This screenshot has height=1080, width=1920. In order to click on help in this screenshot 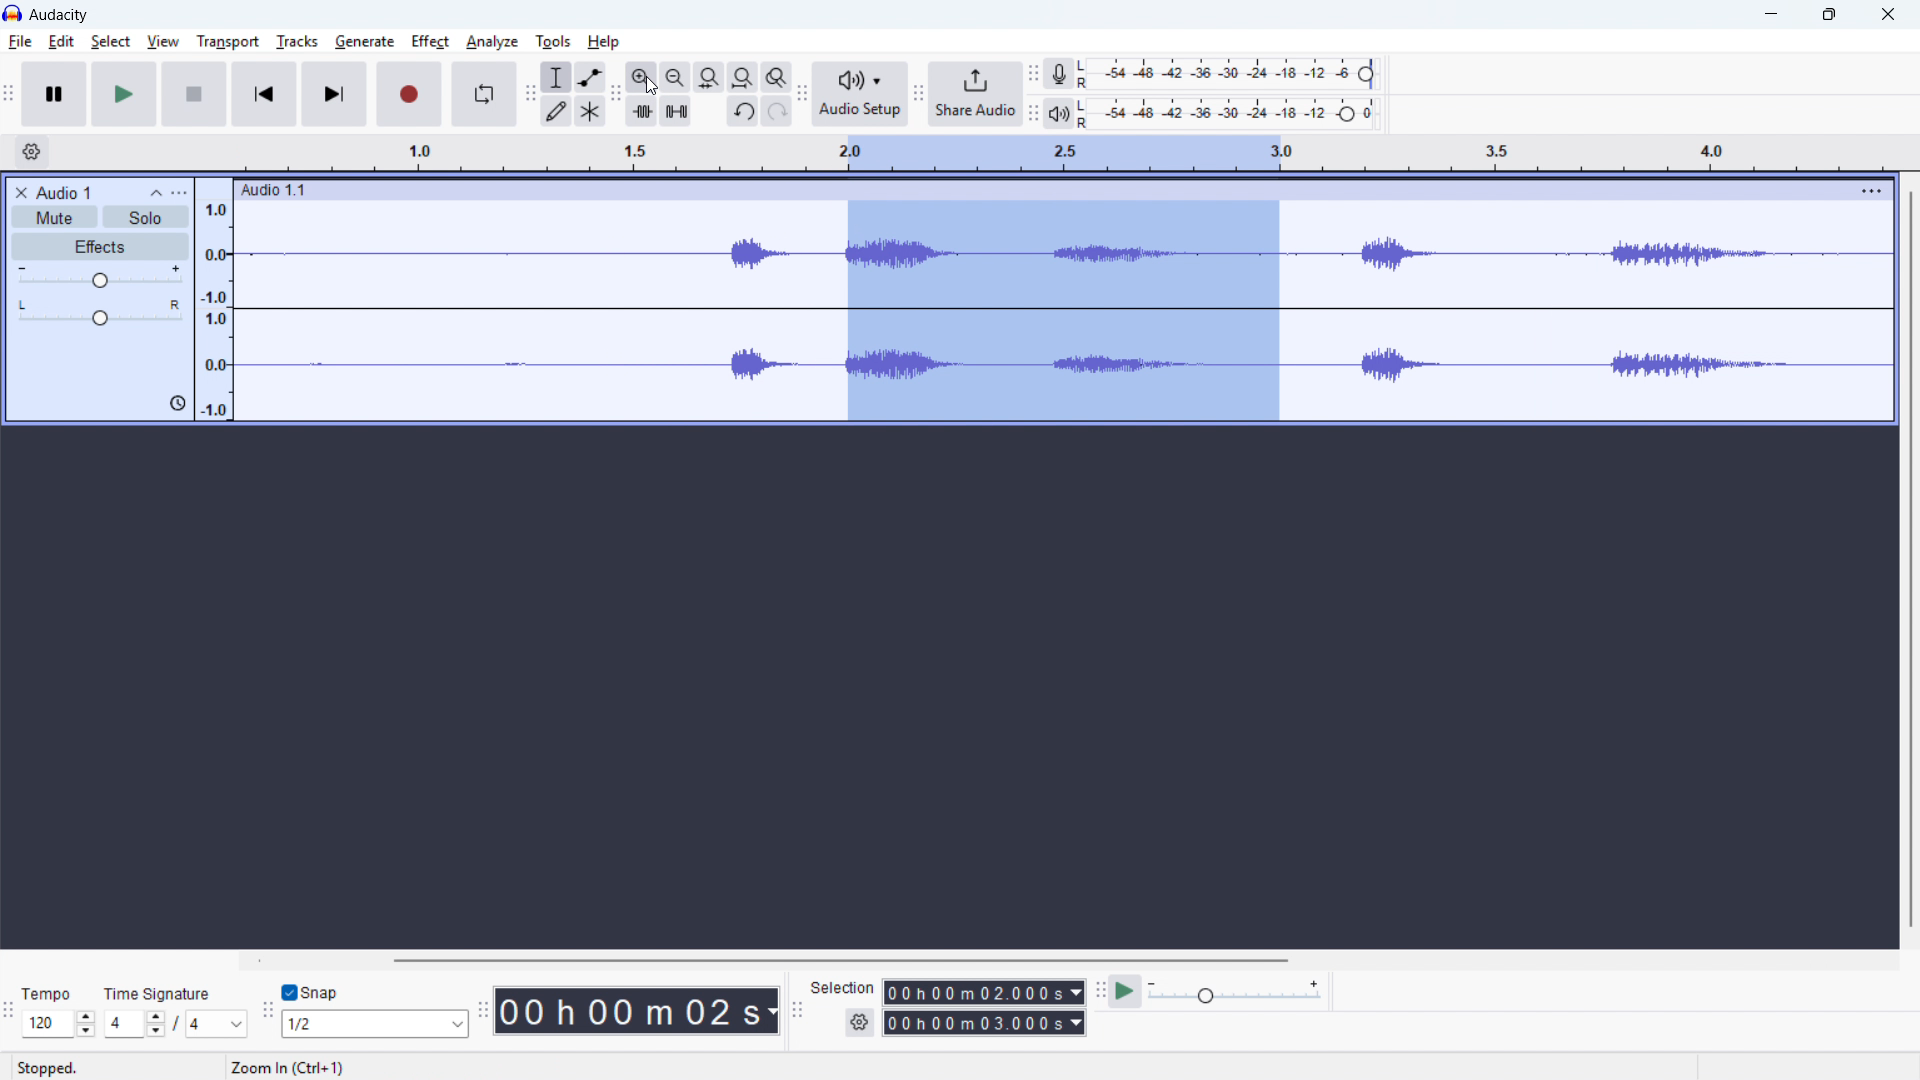, I will do `click(603, 41)`.